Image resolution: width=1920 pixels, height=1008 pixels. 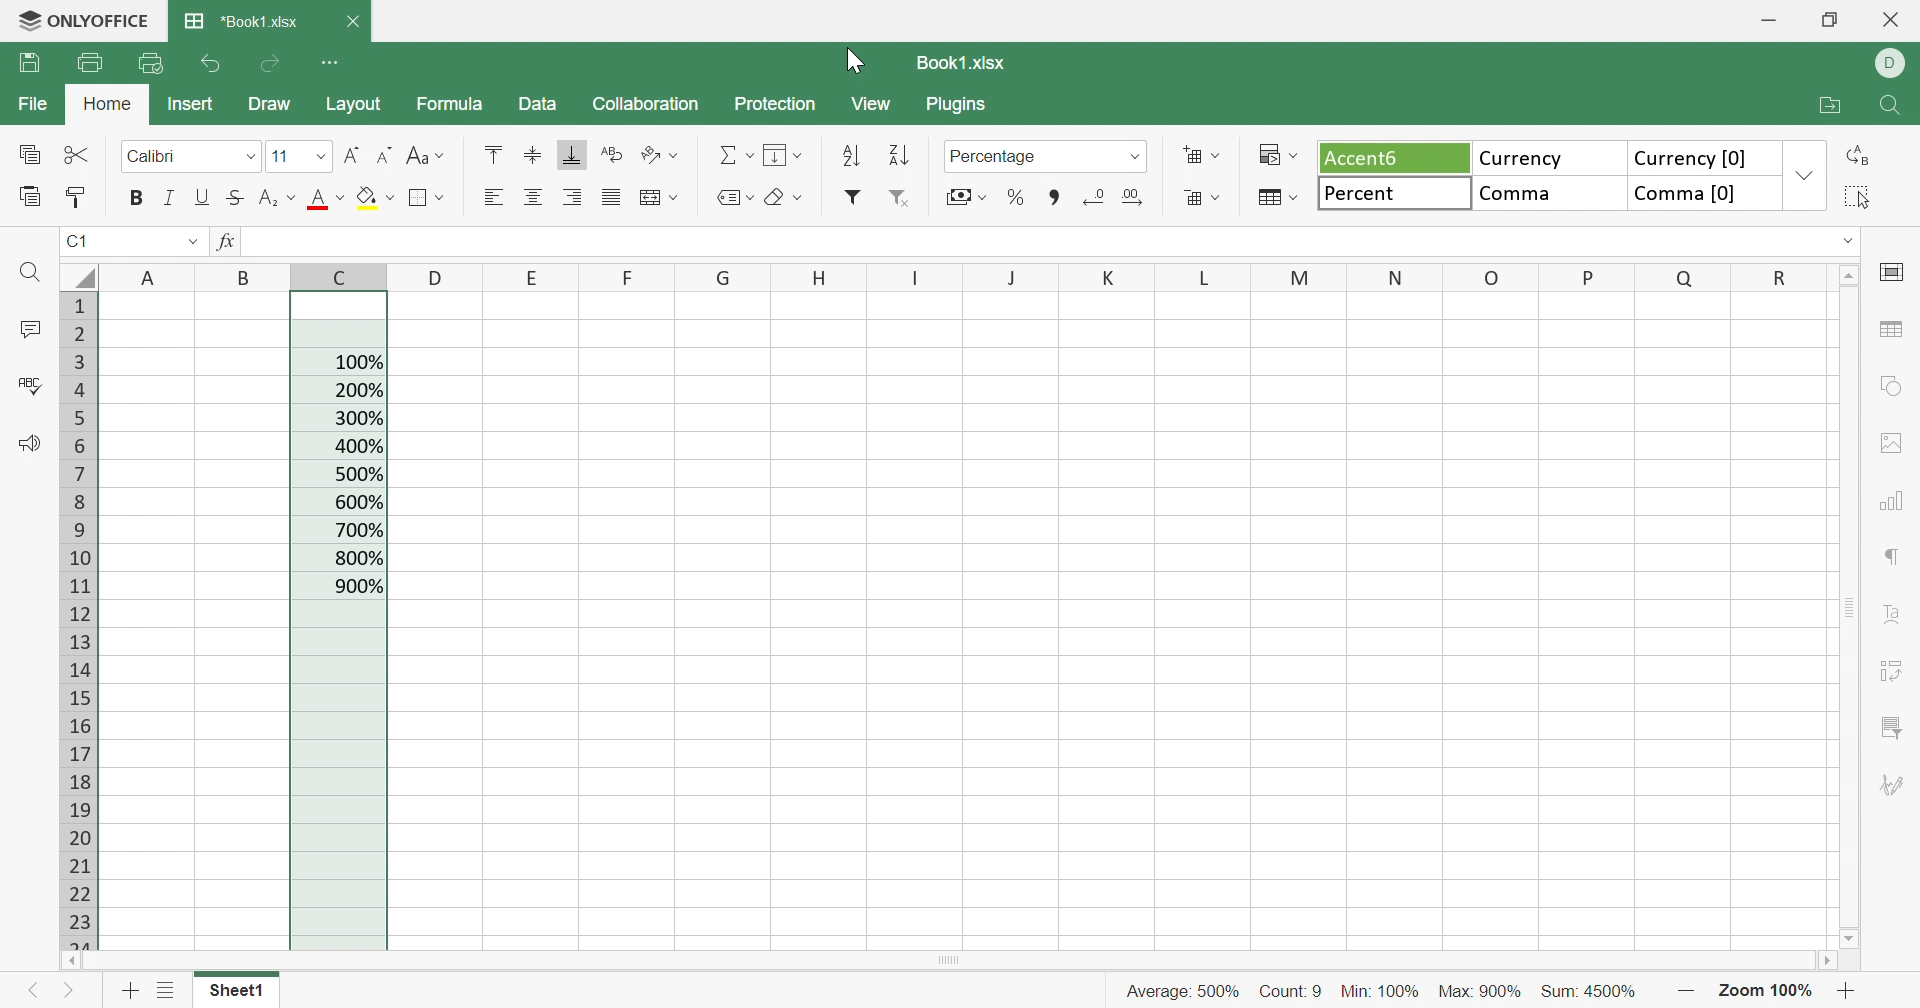 What do you see at coordinates (31, 199) in the screenshot?
I see `Paste` at bounding box center [31, 199].